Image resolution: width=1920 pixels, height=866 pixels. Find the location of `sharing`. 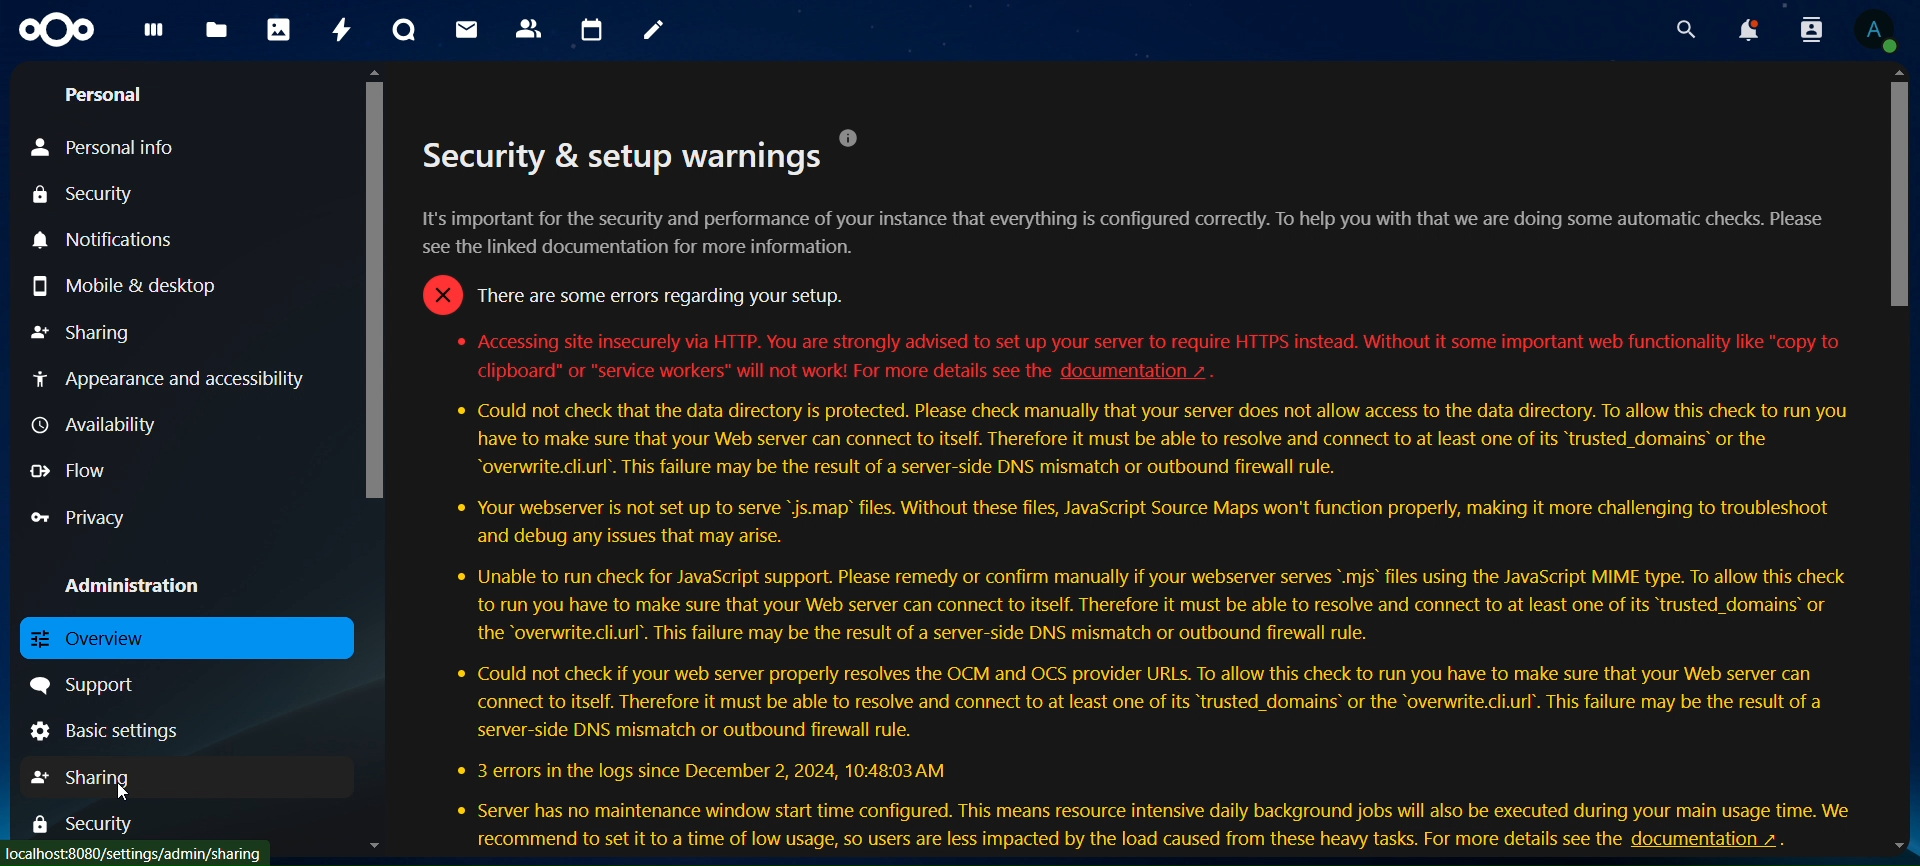

sharing is located at coordinates (91, 332).